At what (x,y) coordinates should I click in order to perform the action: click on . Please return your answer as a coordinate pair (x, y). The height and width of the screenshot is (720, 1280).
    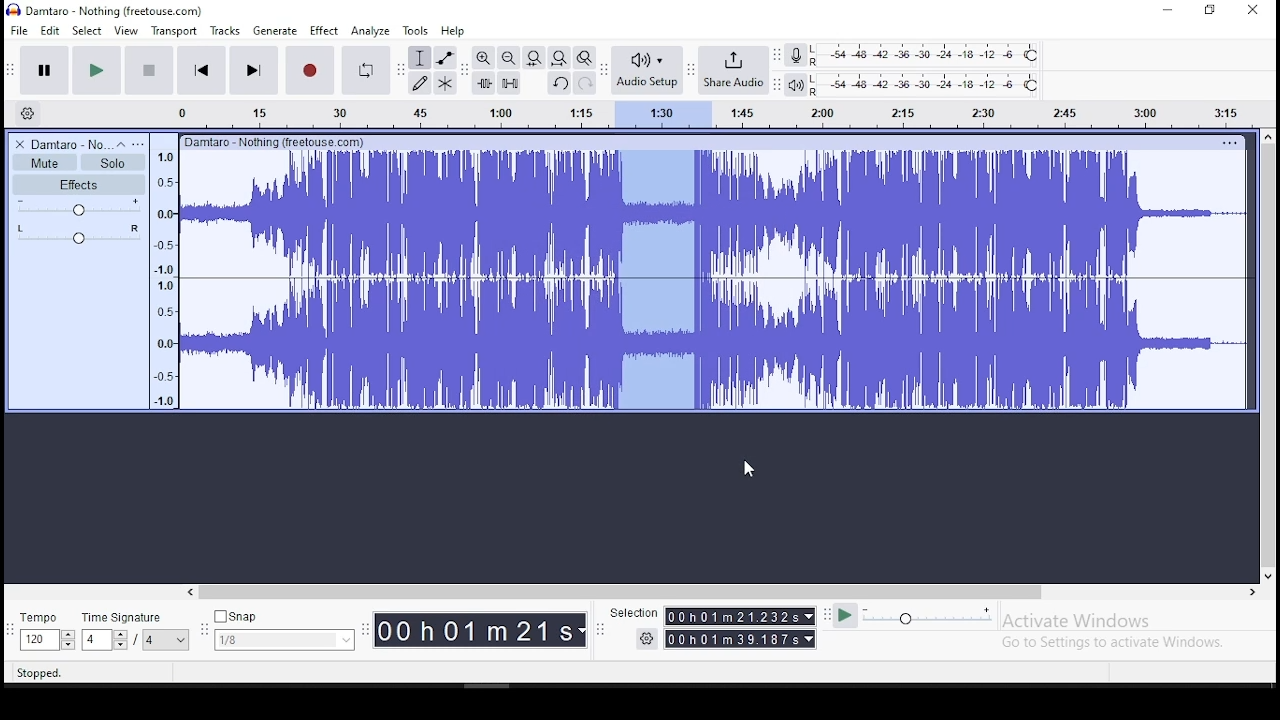
    Looking at the image, I should click on (775, 53).